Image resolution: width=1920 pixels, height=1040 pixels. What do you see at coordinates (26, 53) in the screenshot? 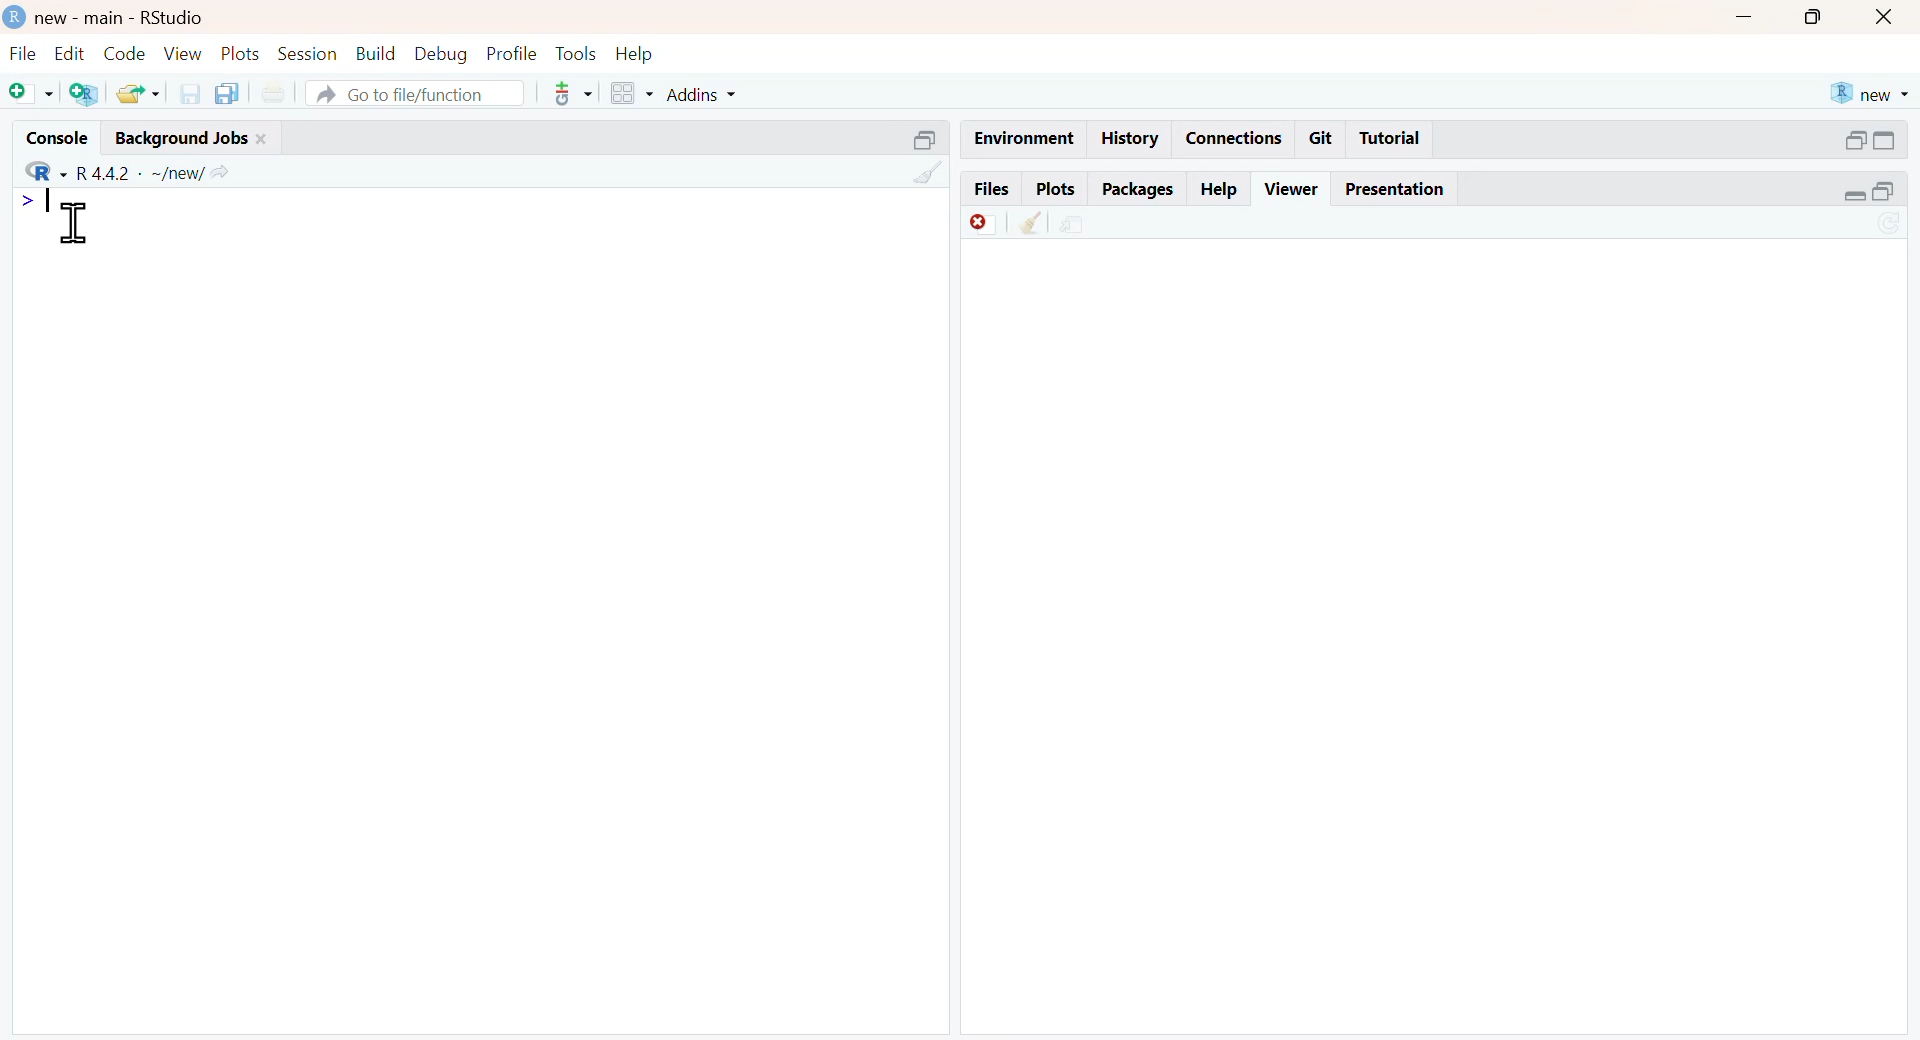
I see `file` at bounding box center [26, 53].